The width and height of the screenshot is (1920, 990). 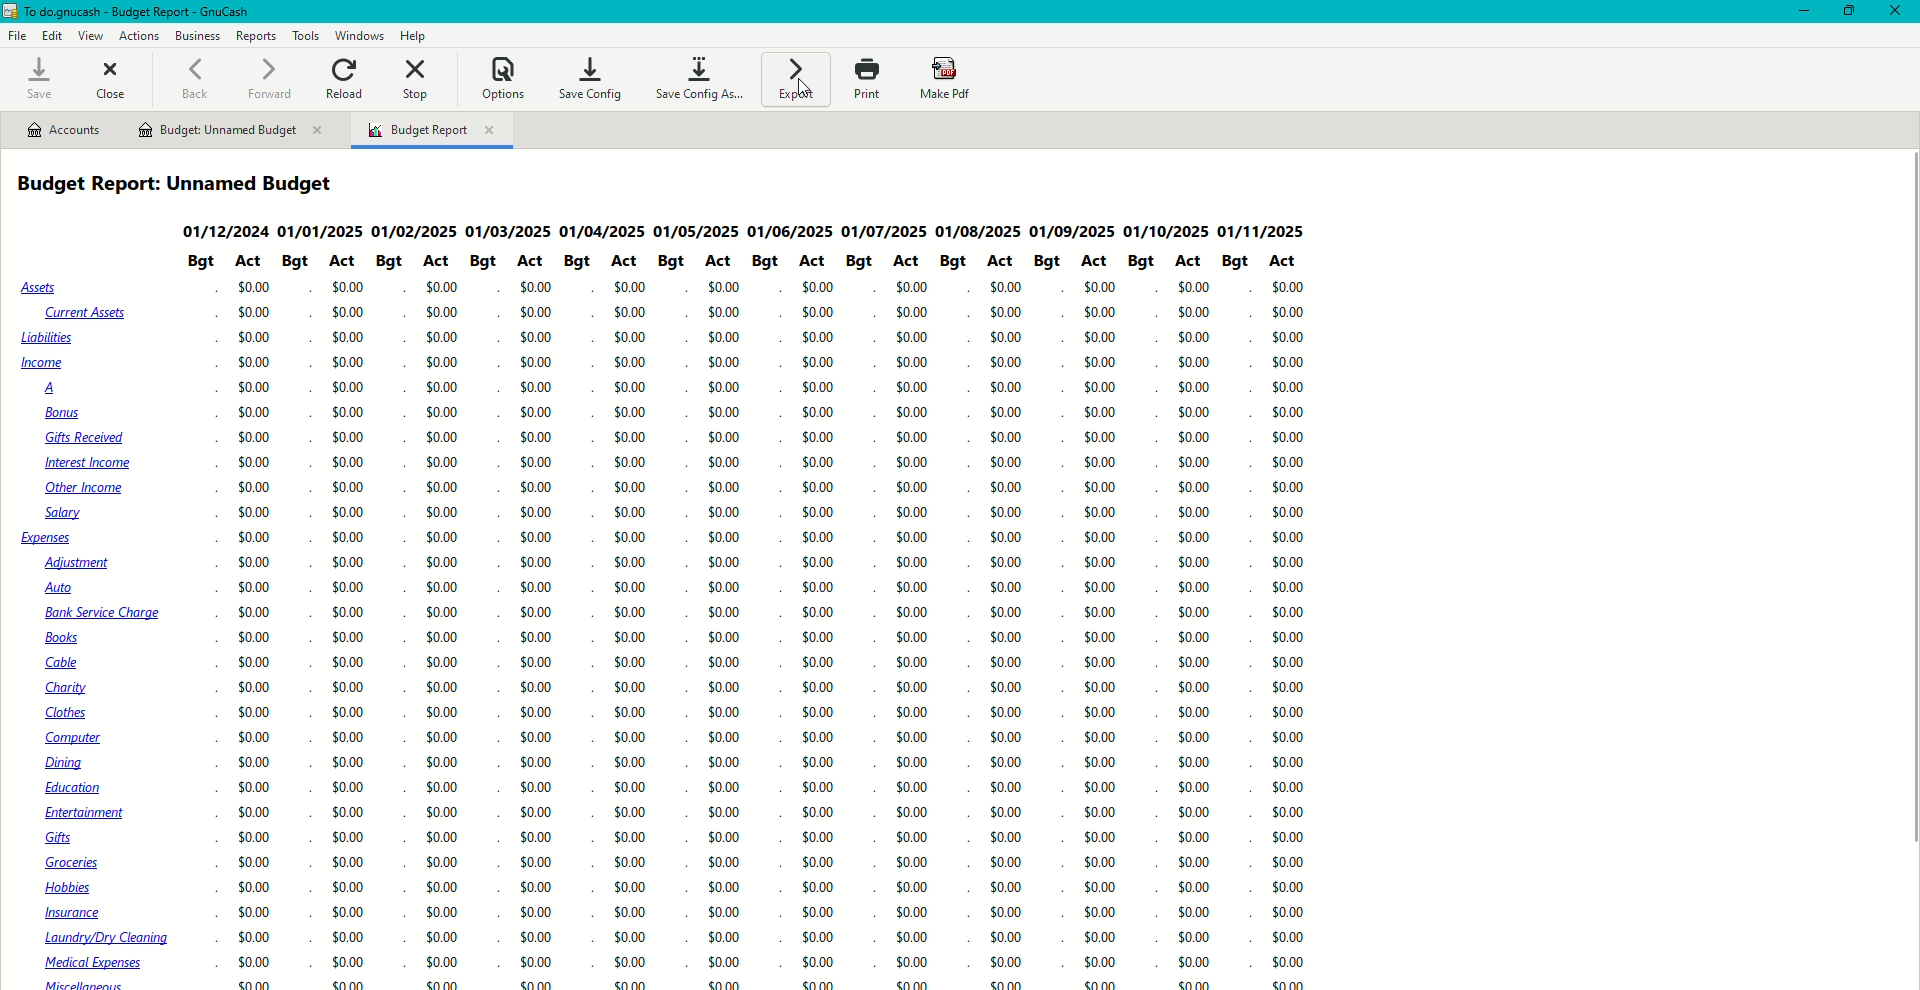 What do you see at coordinates (354, 789) in the screenshot?
I see `$0.00` at bounding box center [354, 789].